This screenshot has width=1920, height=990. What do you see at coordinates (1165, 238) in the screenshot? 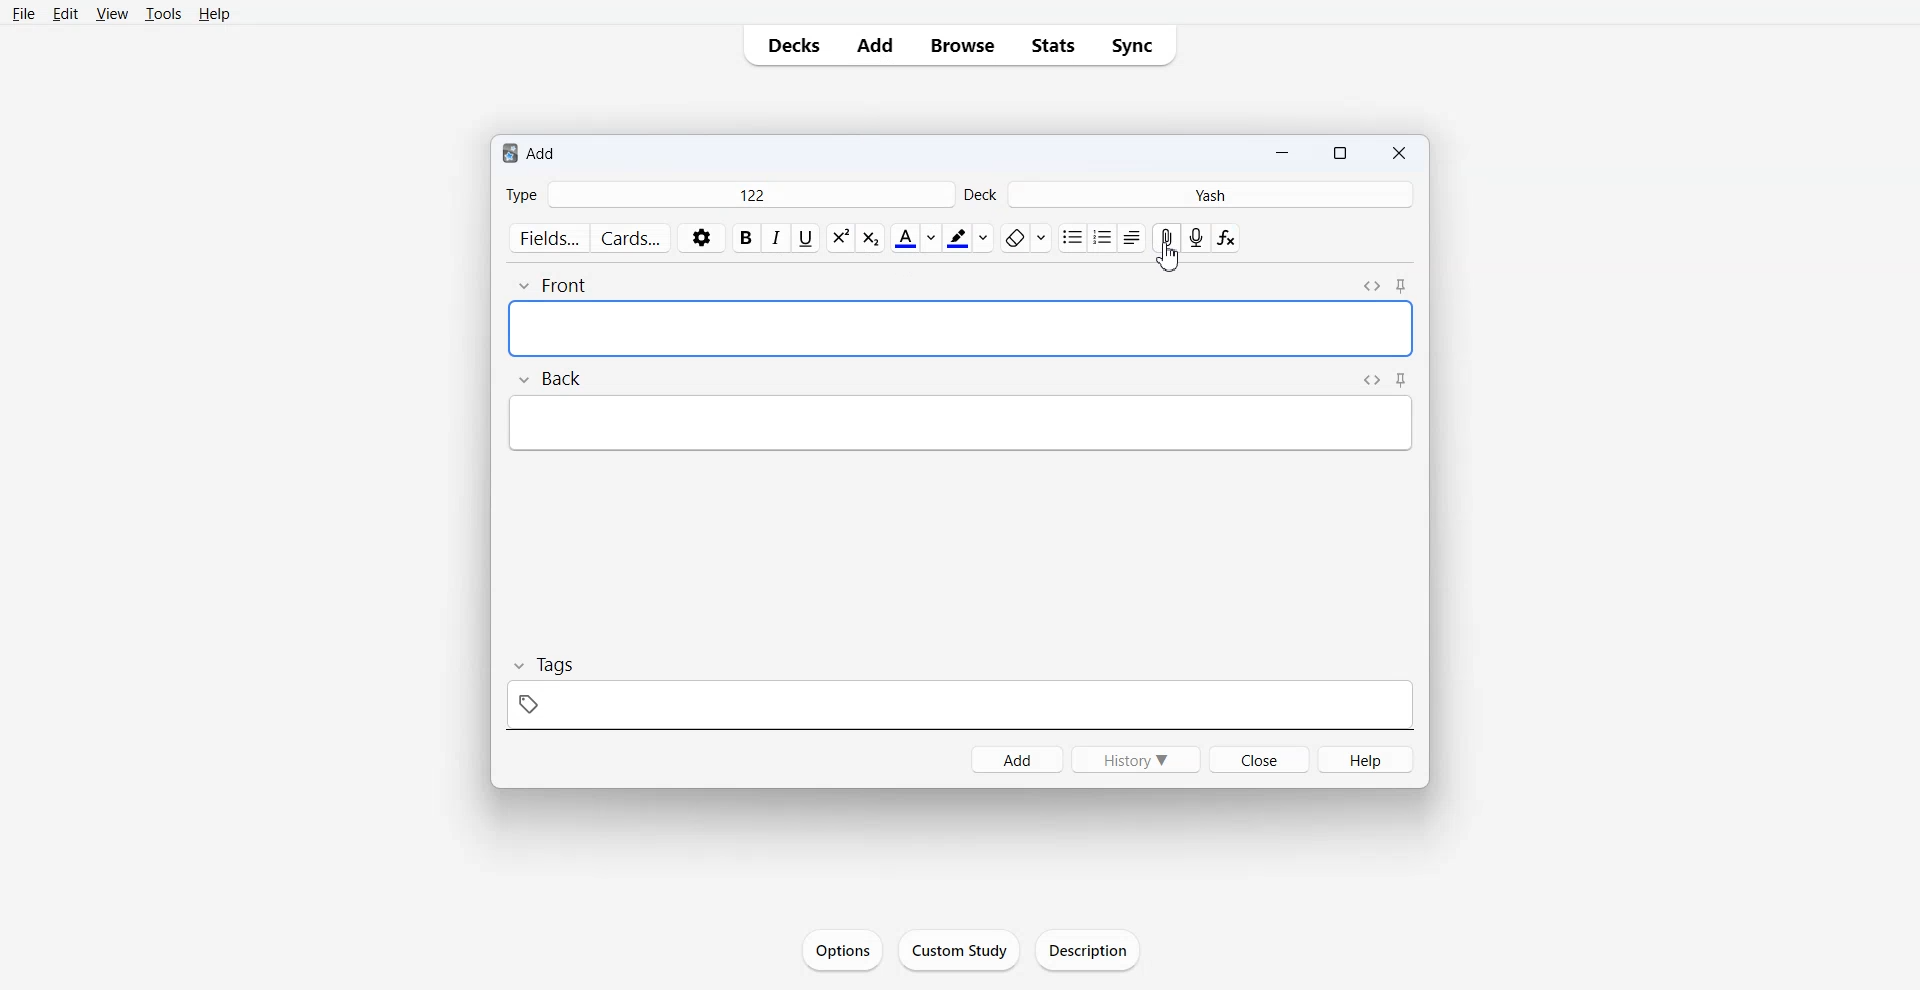
I see `Attached File` at bounding box center [1165, 238].